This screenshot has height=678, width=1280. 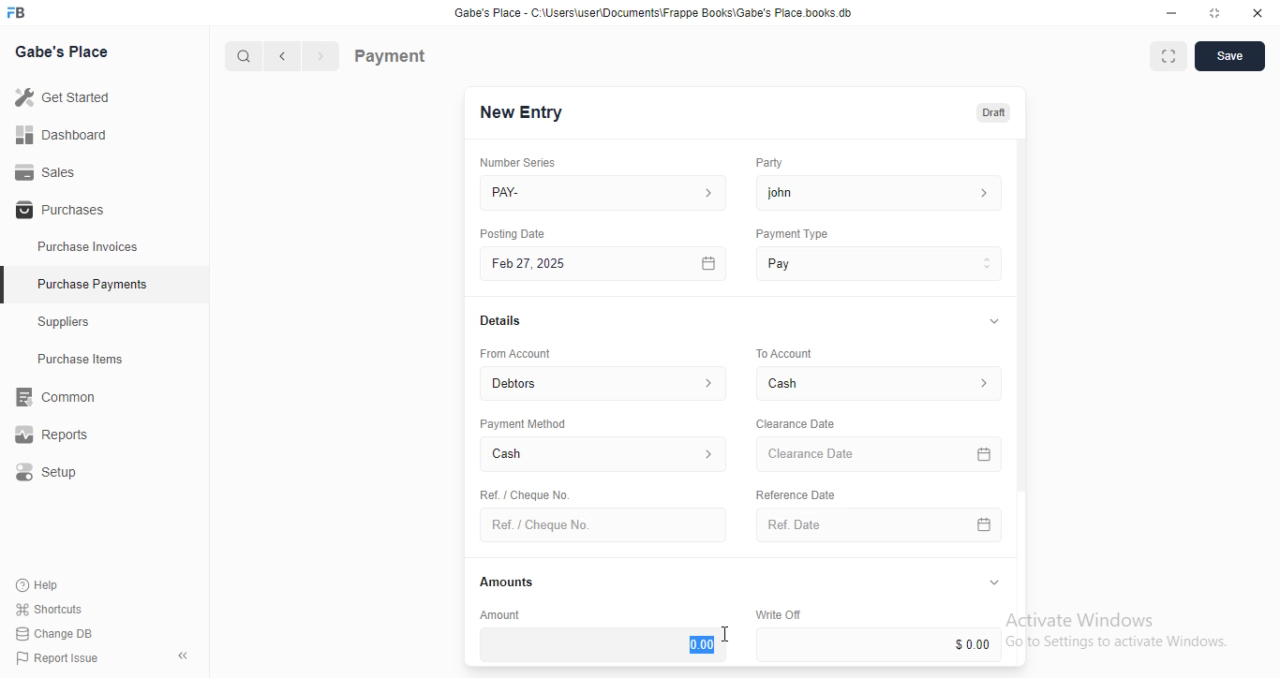 I want to click on Purchase Items., so click(x=87, y=361).